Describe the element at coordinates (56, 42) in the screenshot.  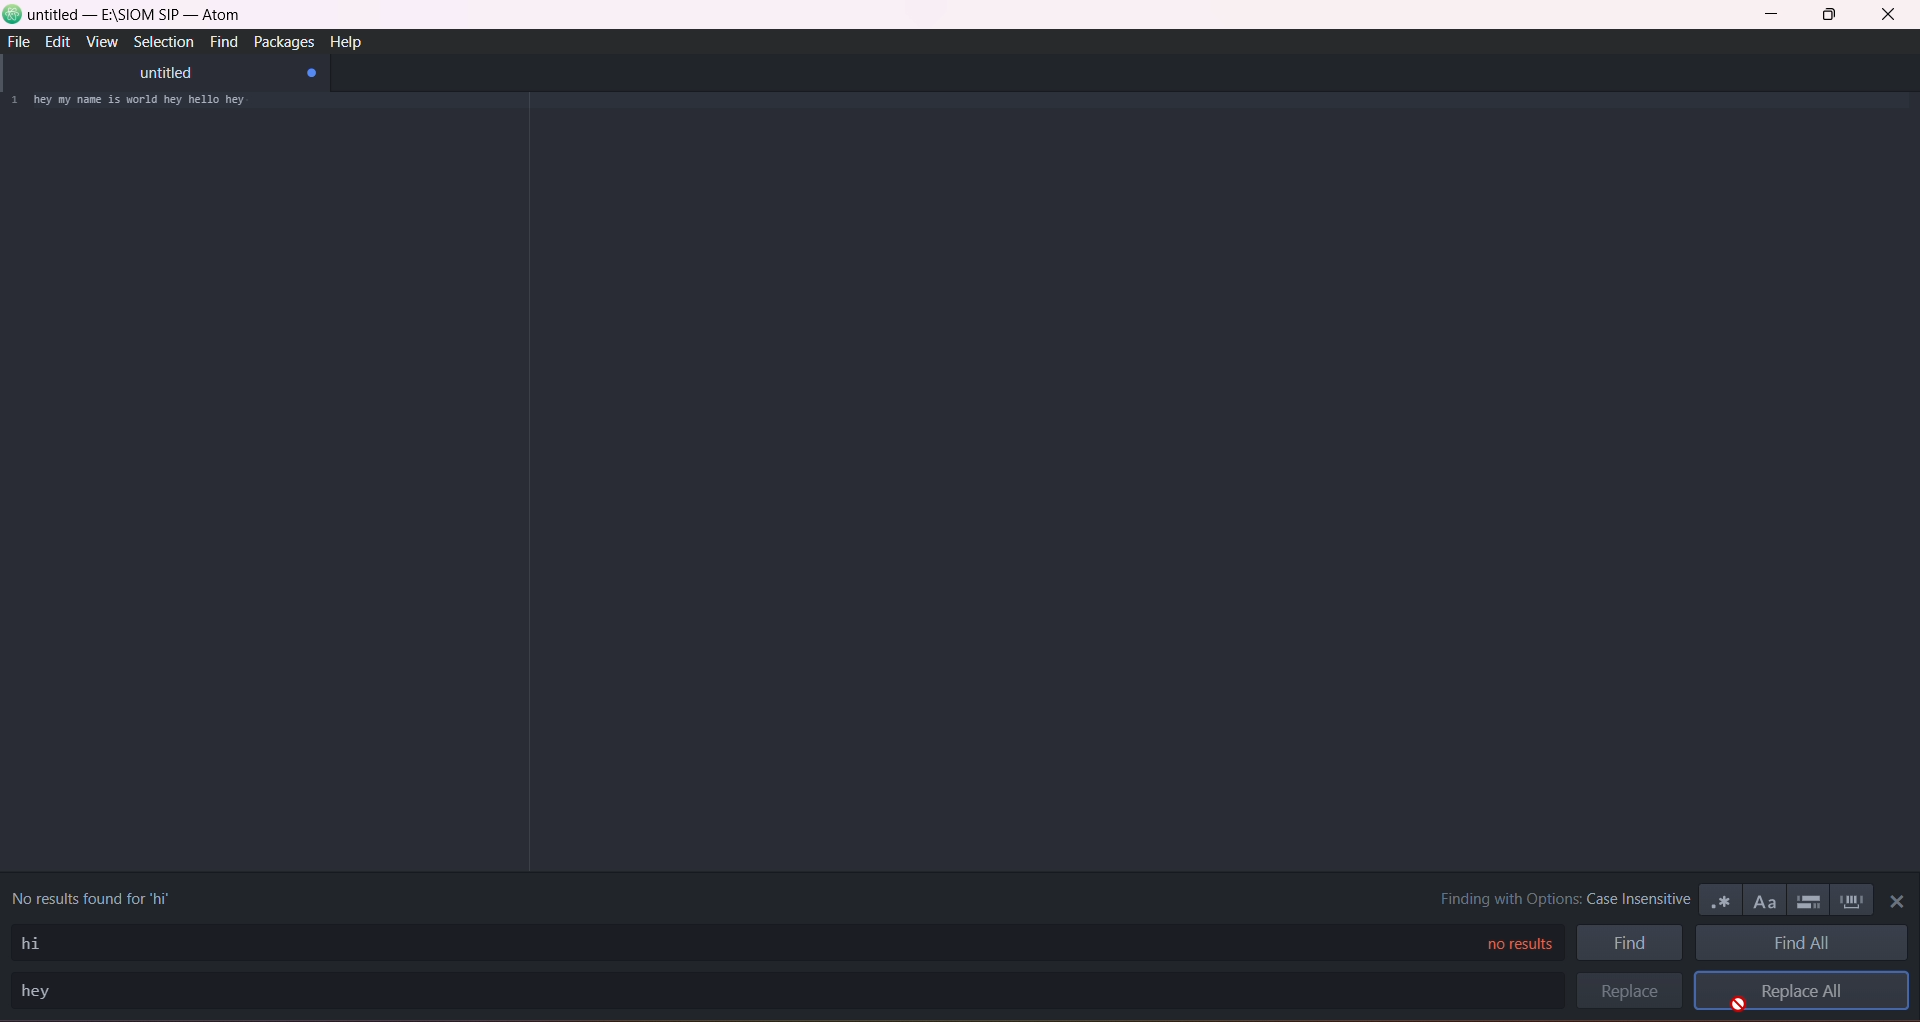
I see `edit` at that location.